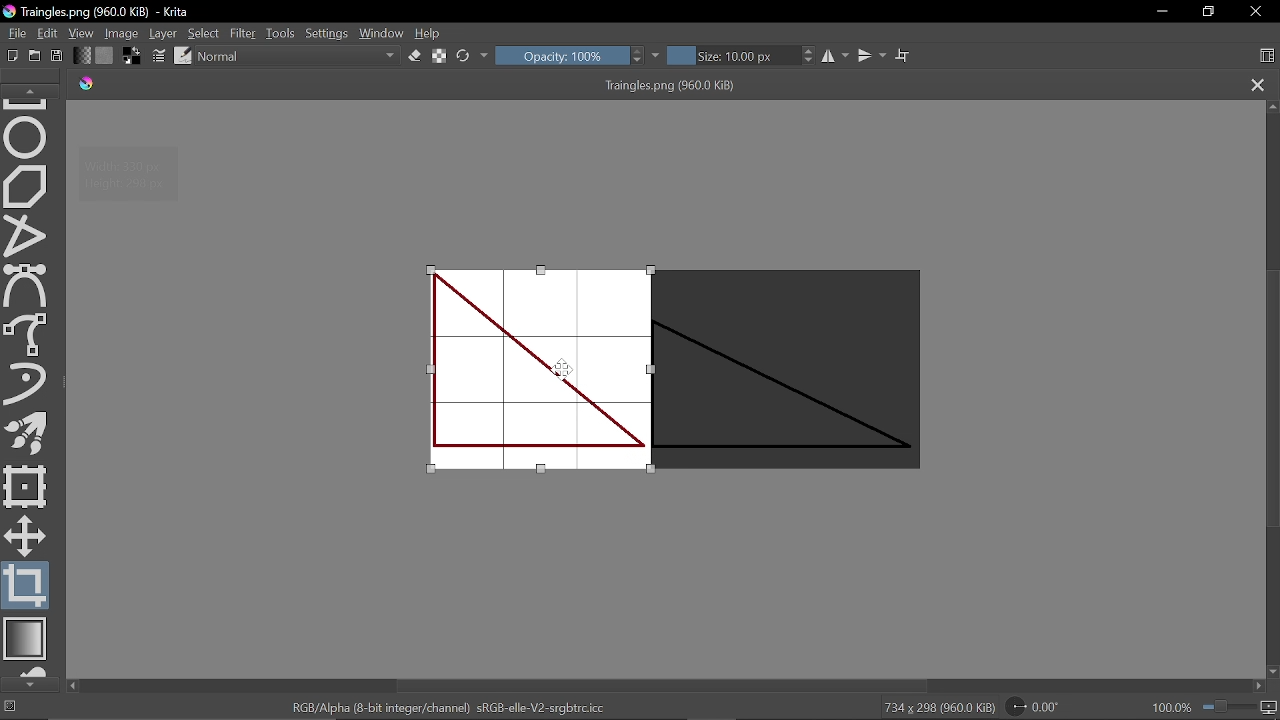 Image resolution: width=1280 pixels, height=720 pixels. I want to click on Layer, so click(164, 33).